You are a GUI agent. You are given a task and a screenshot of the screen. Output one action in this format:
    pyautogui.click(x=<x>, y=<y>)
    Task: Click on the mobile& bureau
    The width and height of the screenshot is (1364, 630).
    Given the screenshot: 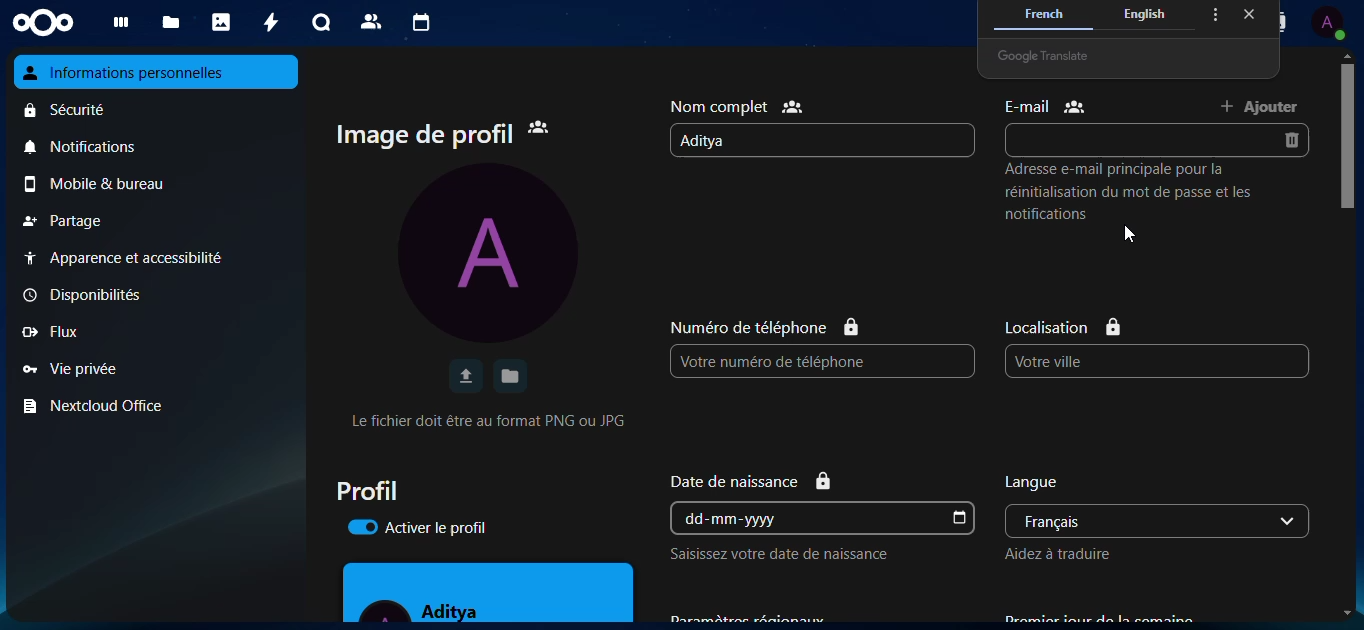 What is the action you would take?
    pyautogui.click(x=112, y=185)
    